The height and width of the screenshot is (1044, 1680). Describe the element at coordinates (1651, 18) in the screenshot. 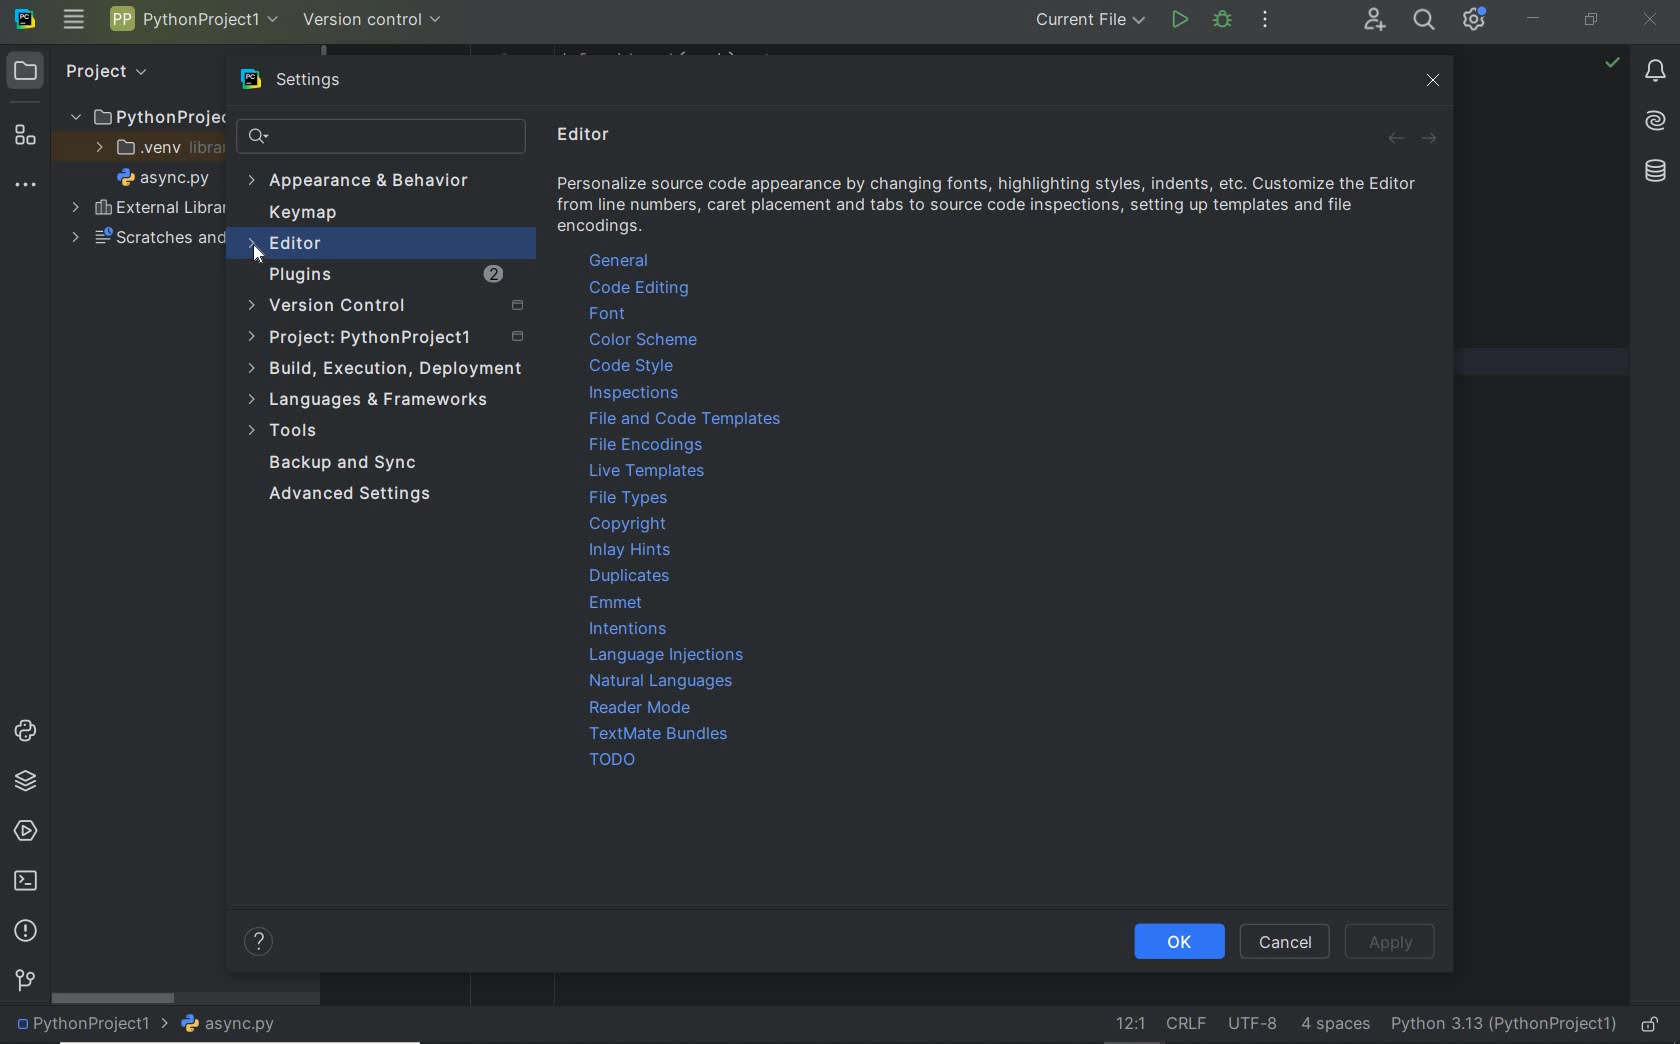

I see `CLOSE` at that location.